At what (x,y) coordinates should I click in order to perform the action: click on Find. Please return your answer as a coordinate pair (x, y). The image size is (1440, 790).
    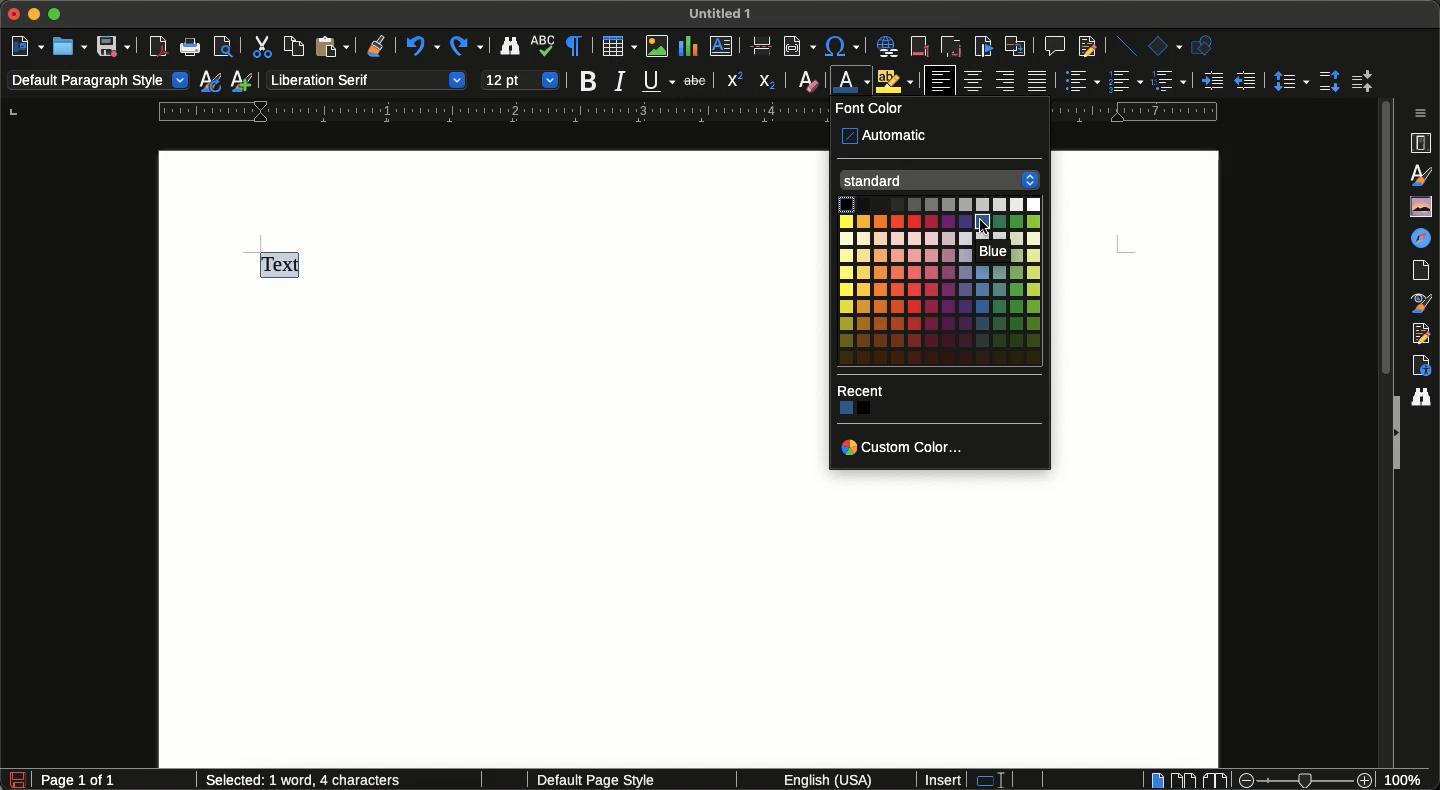
    Looking at the image, I should click on (1425, 395).